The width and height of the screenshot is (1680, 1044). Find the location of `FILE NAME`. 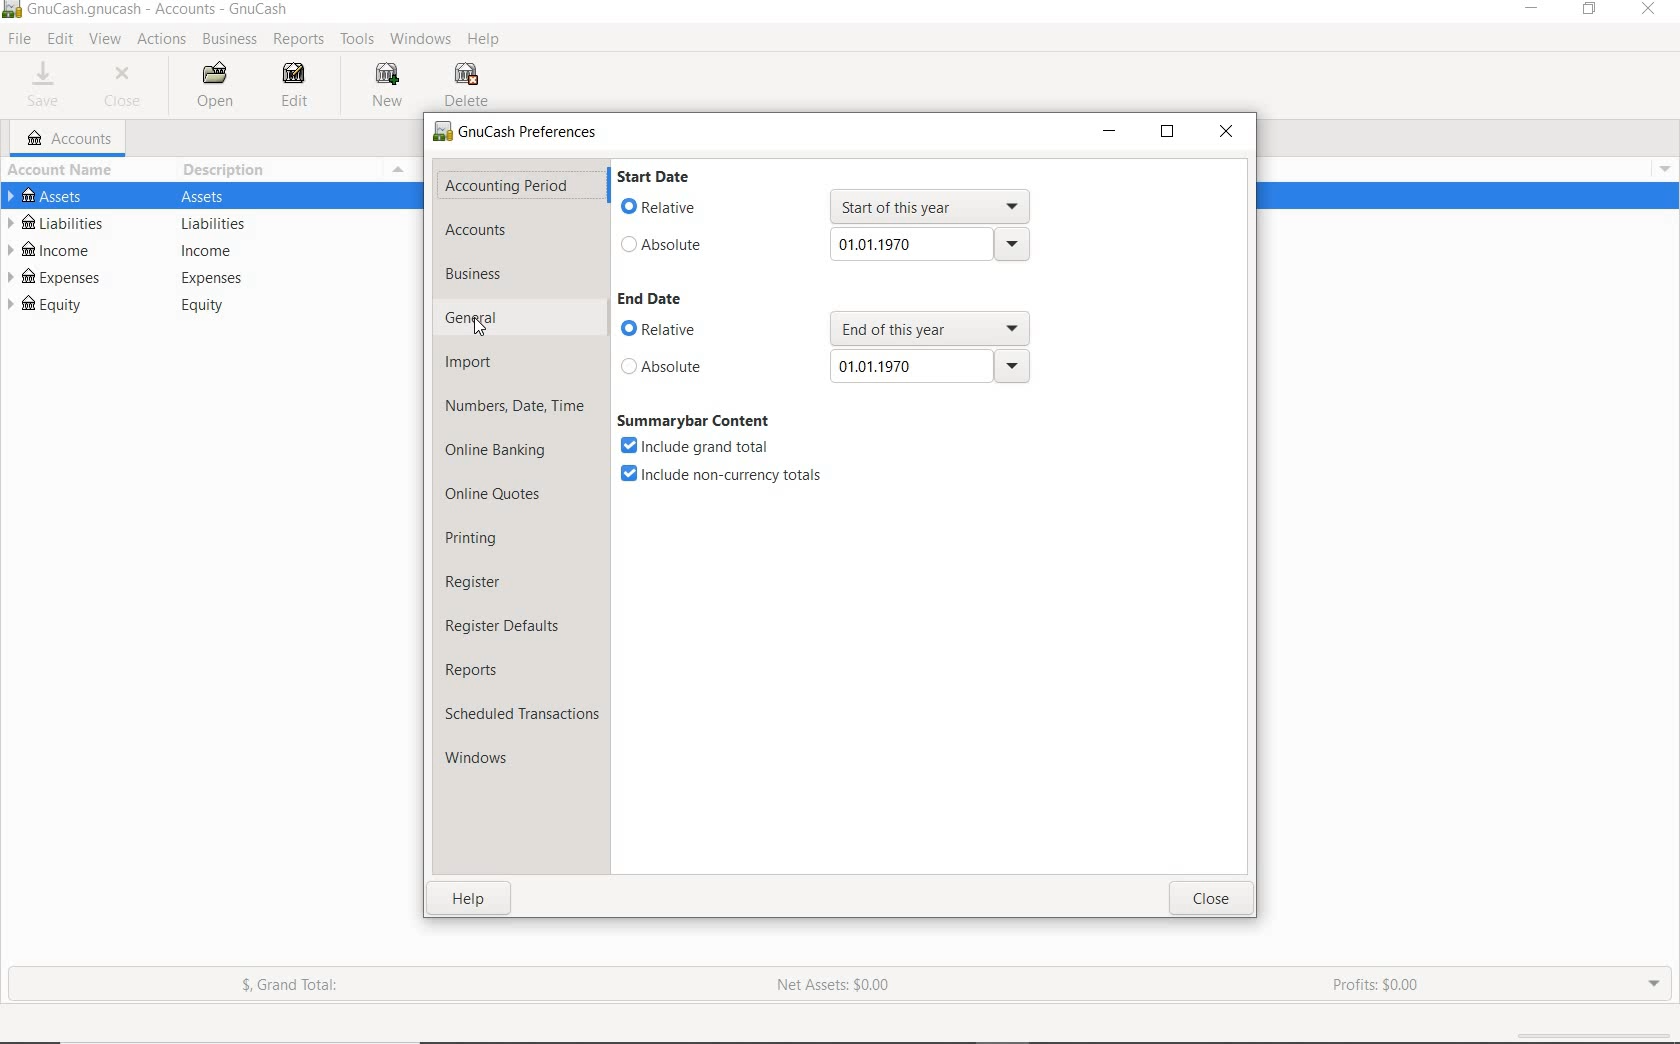

FILE NAME is located at coordinates (147, 8).